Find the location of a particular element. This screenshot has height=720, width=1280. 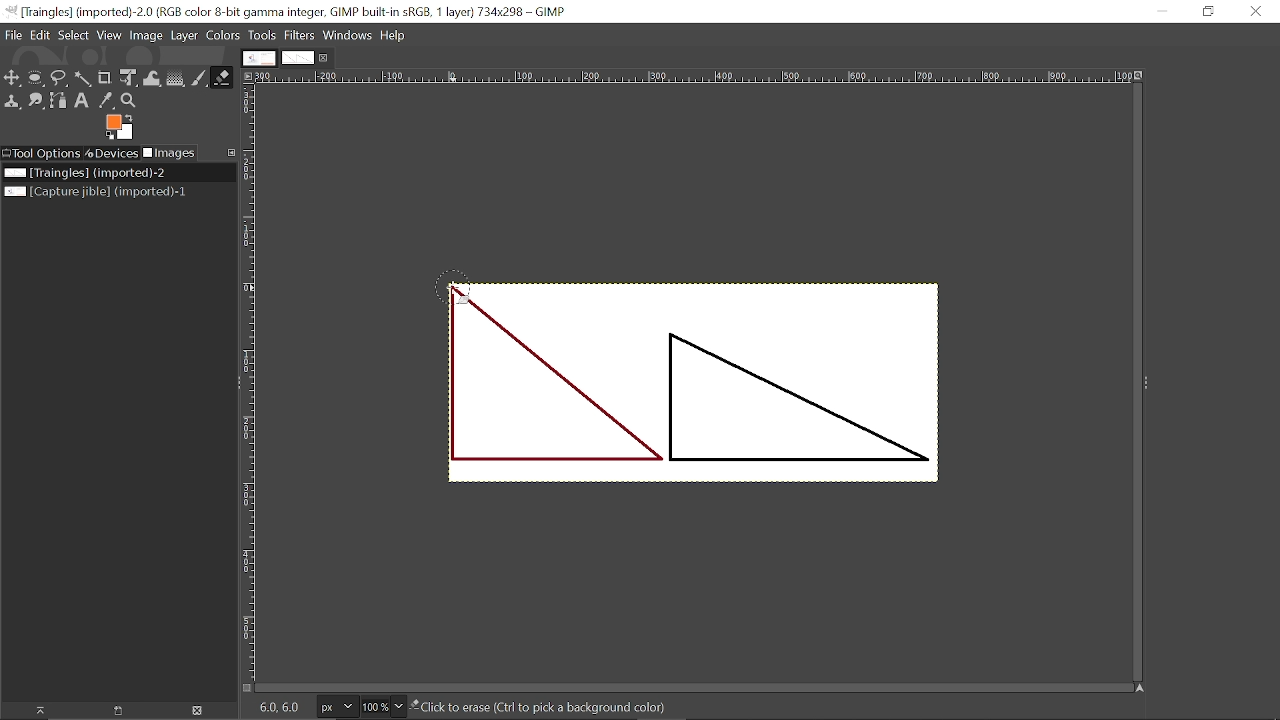

Navigate this window is located at coordinates (1141, 688).